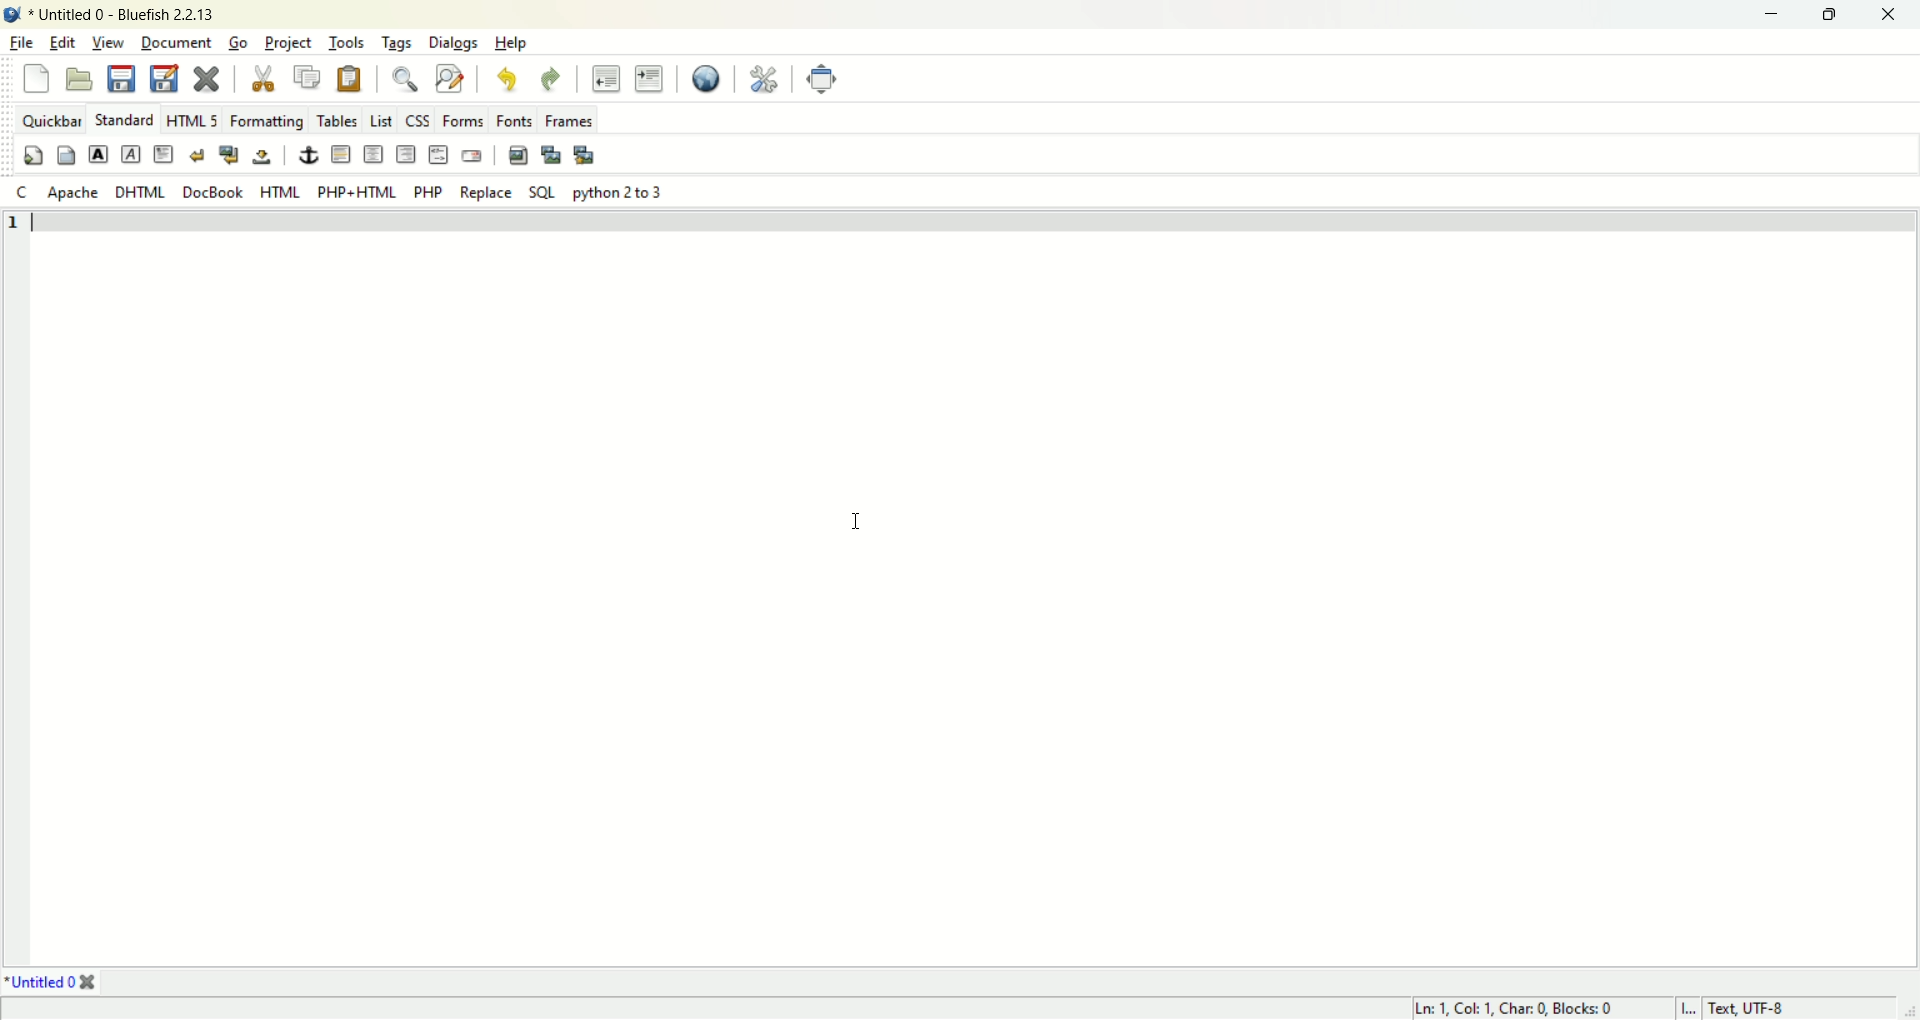 The height and width of the screenshot is (1020, 1920). I want to click on right justify, so click(408, 154).